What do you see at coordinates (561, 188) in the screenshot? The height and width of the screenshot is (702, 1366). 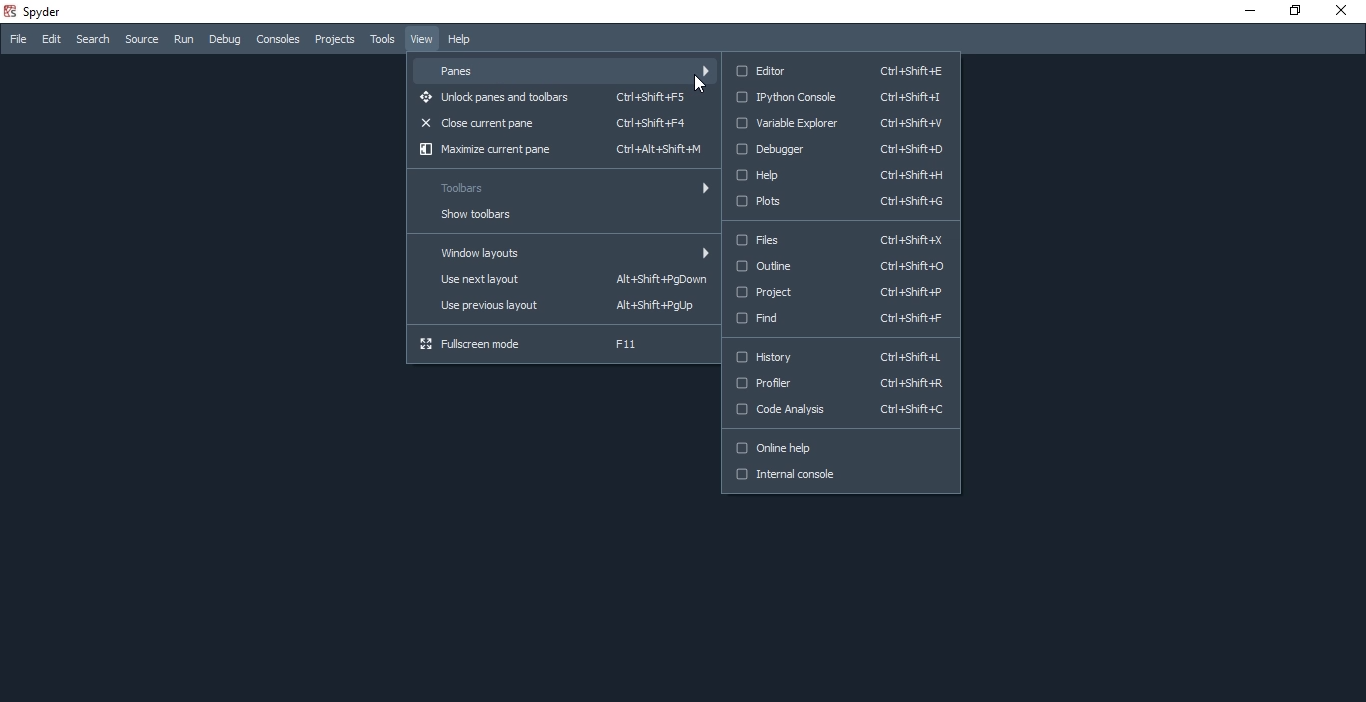 I see `toolbar` at bounding box center [561, 188].